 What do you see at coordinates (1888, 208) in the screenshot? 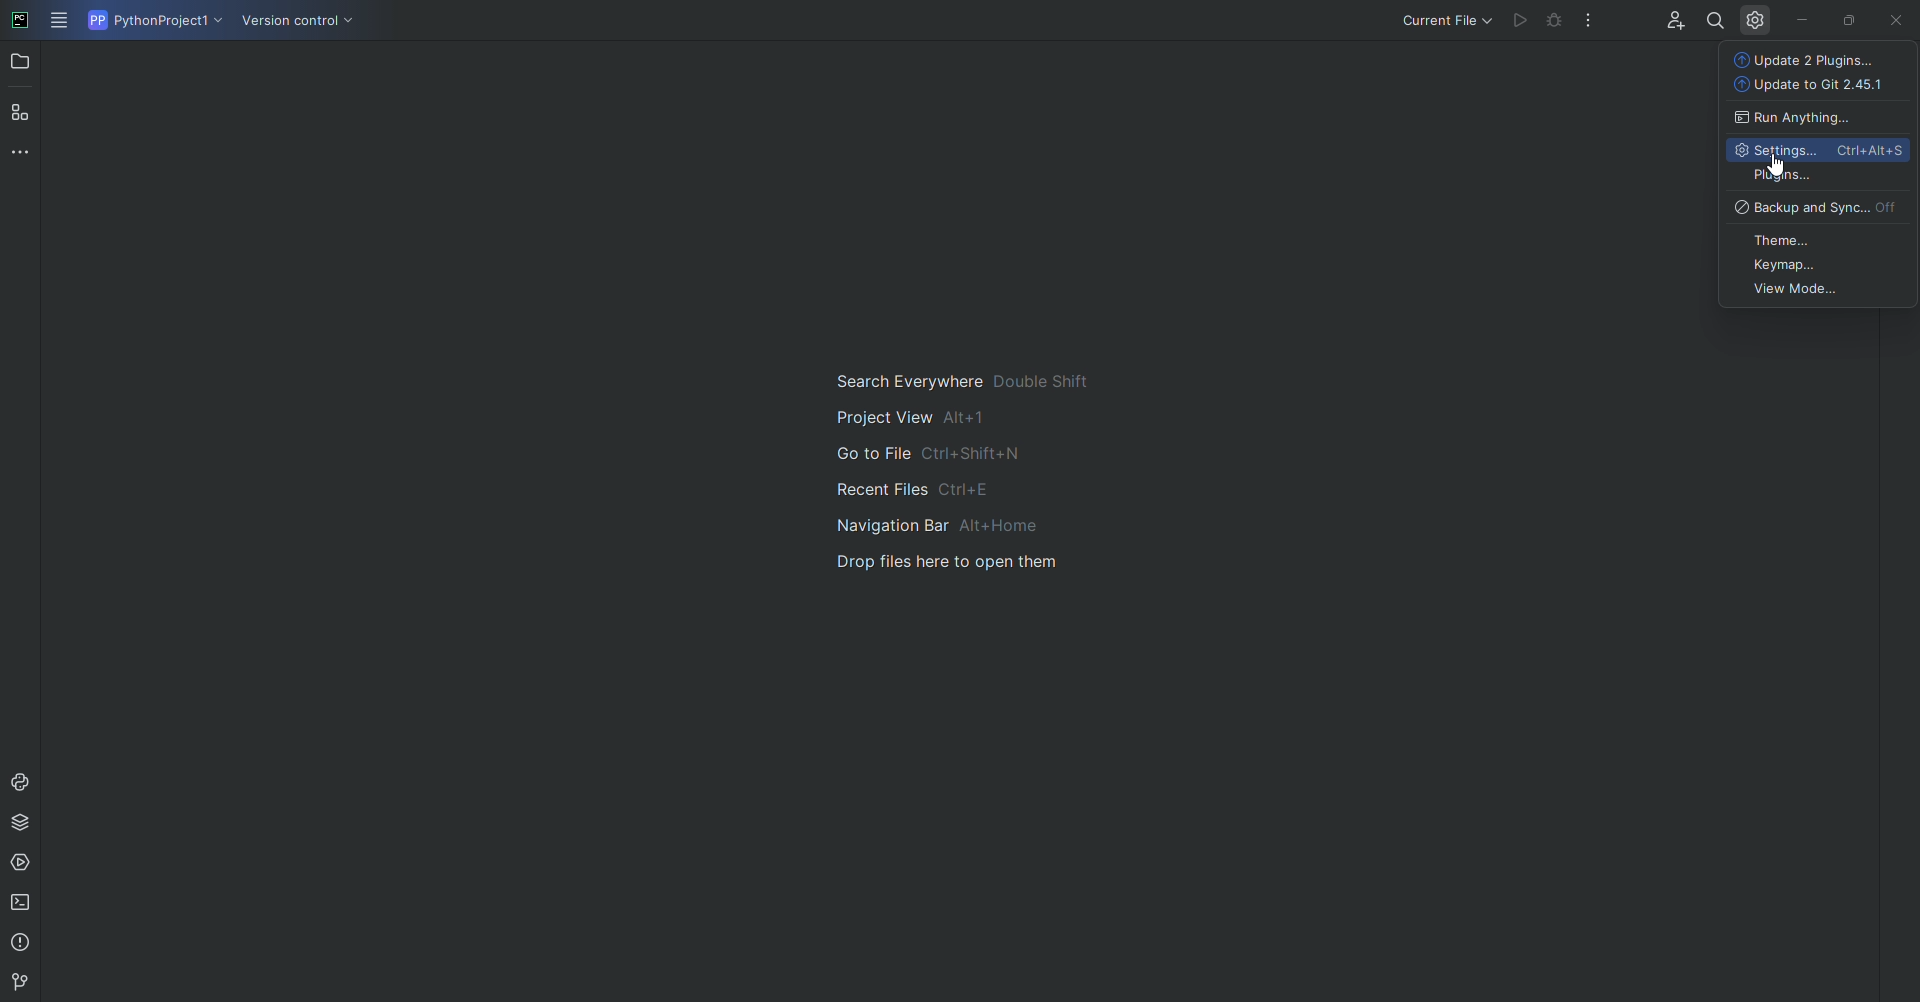
I see `off` at bounding box center [1888, 208].